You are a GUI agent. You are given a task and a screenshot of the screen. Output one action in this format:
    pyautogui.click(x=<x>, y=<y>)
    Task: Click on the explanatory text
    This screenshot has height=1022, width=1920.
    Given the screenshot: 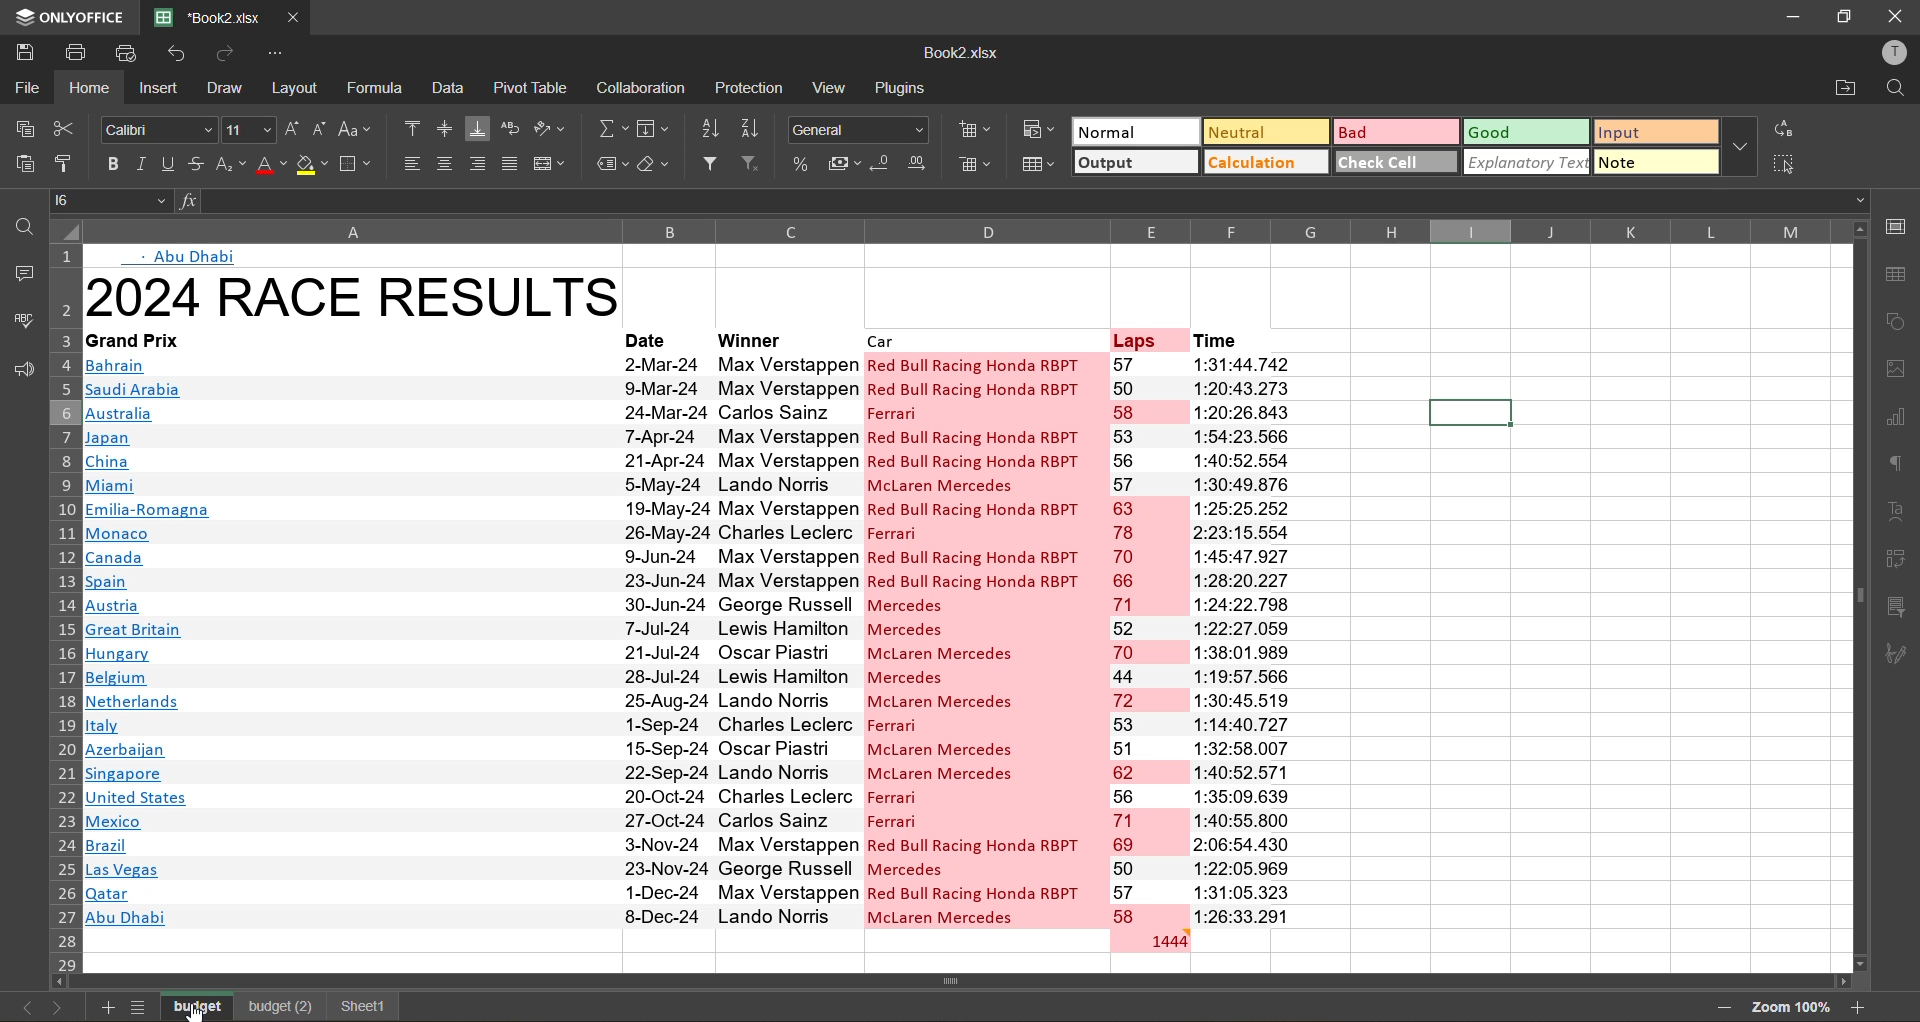 What is the action you would take?
    pyautogui.click(x=1528, y=161)
    